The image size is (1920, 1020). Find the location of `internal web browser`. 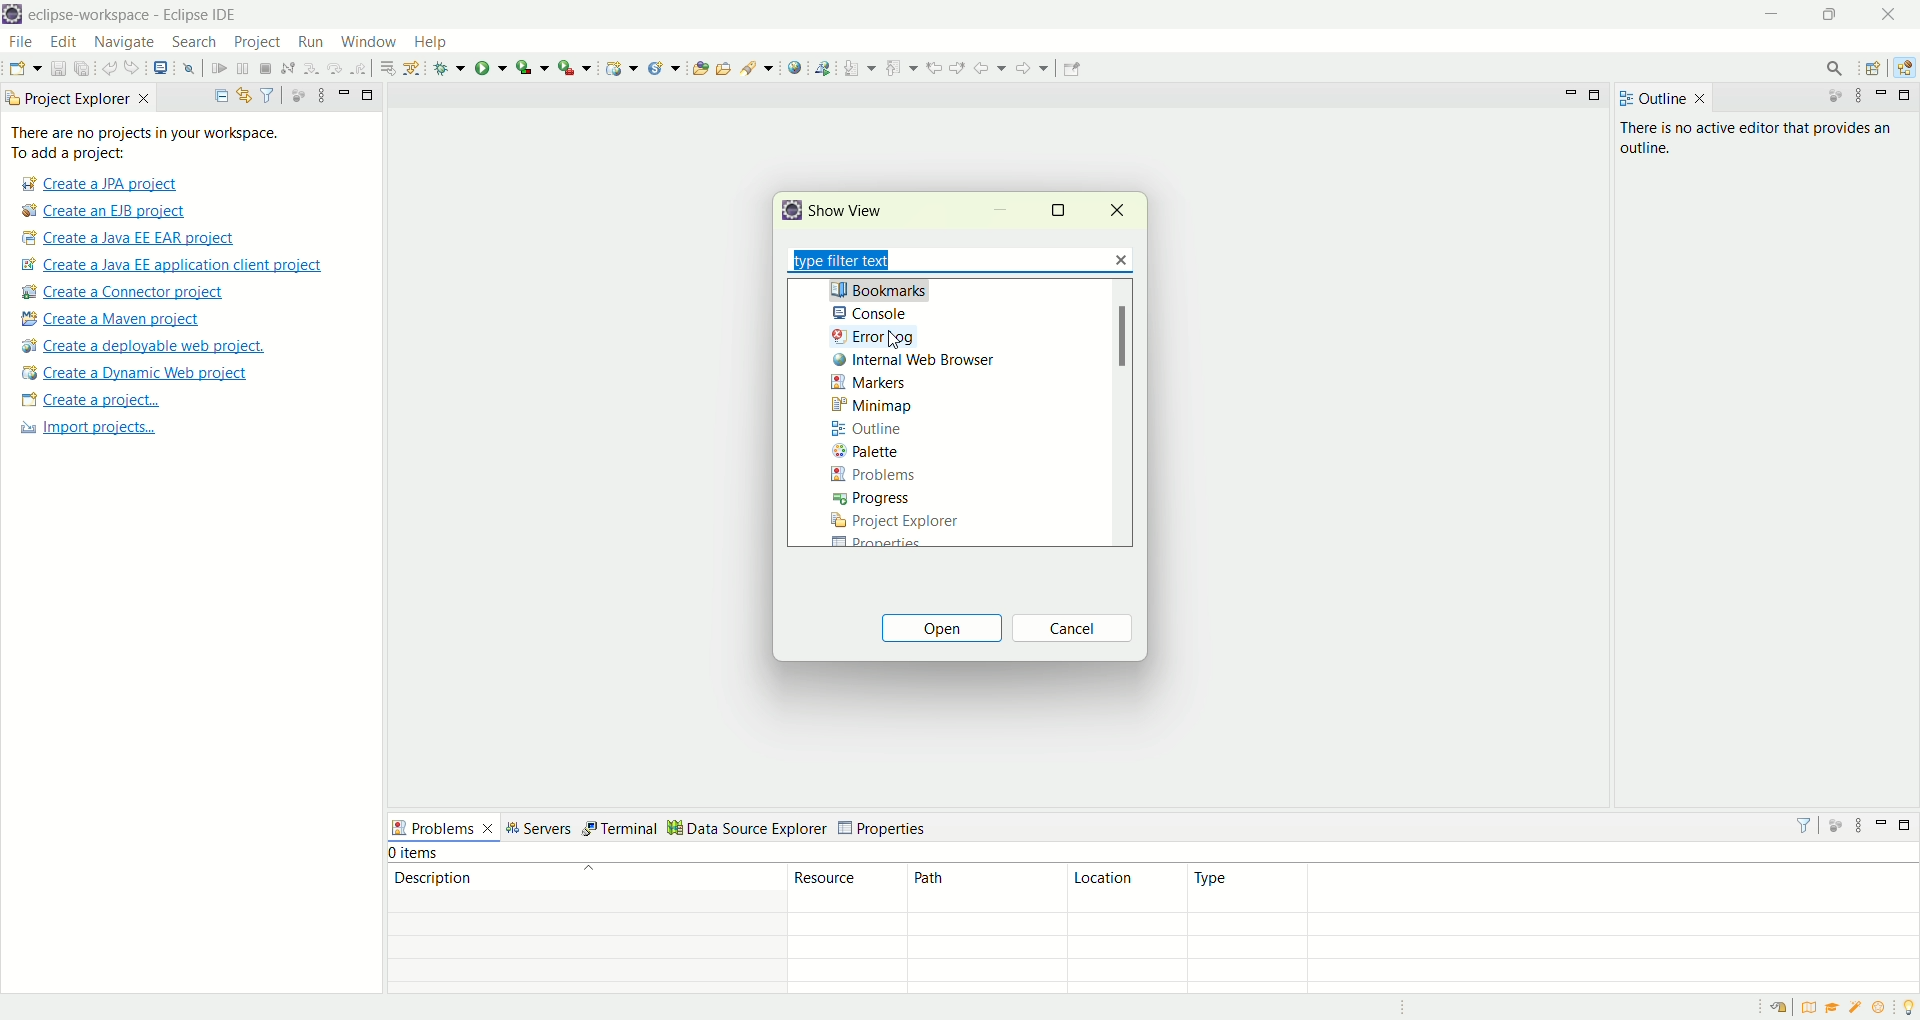

internal web browser is located at coordinates (911, 361).